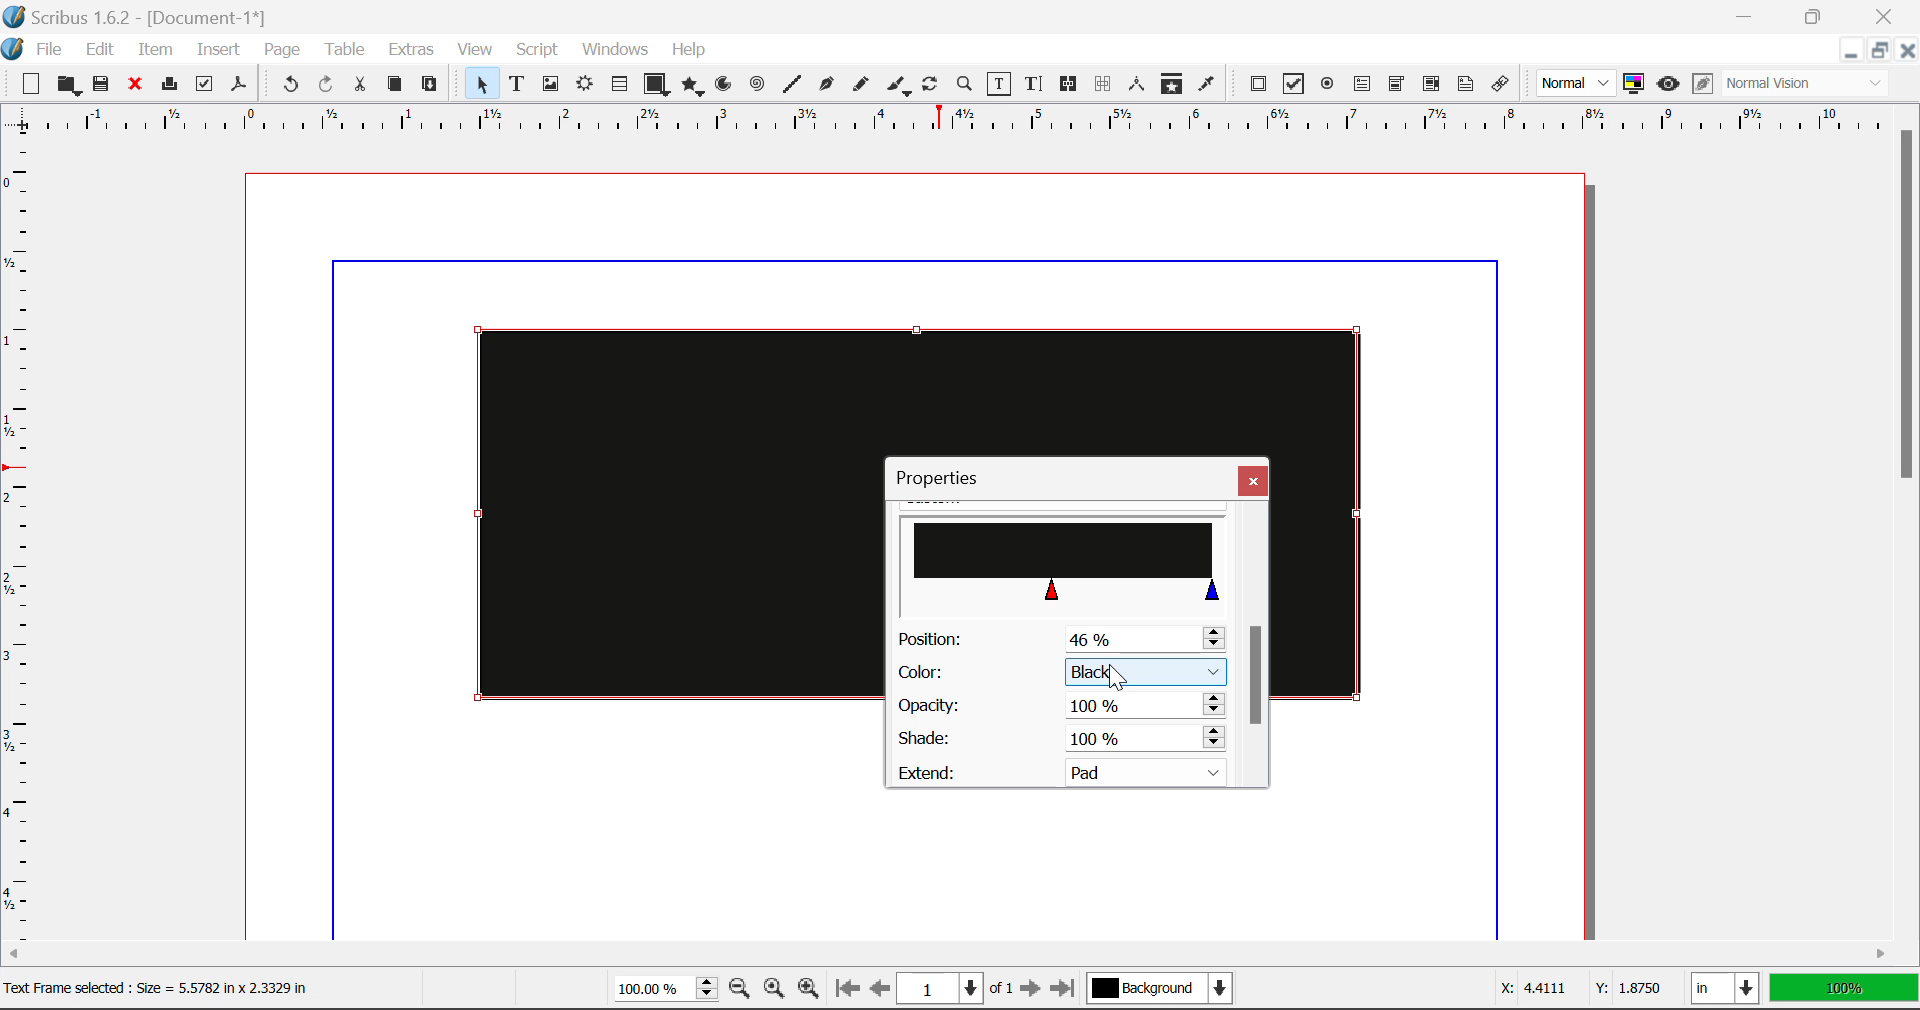  What do you see at coordinates (948, 478) in the screenshot?
I see `Properties` at bounding box center [948, 478].